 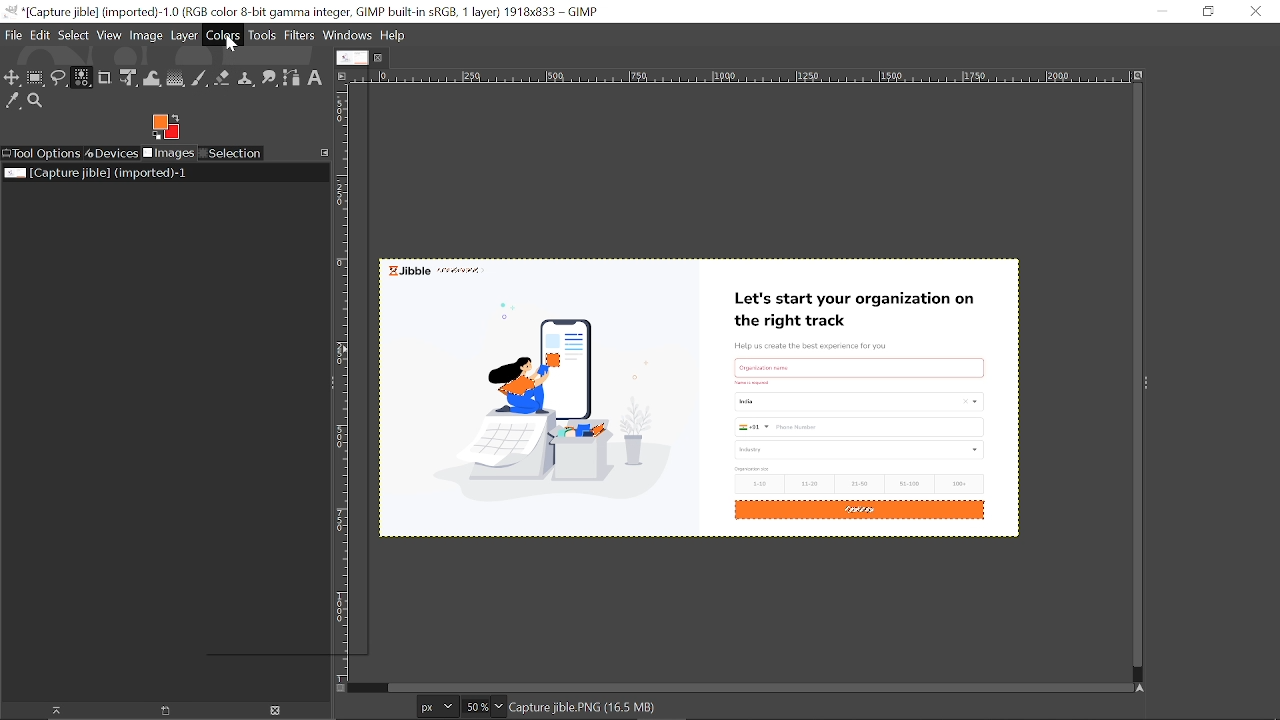 I want to click on , so click(x=393, y=36).